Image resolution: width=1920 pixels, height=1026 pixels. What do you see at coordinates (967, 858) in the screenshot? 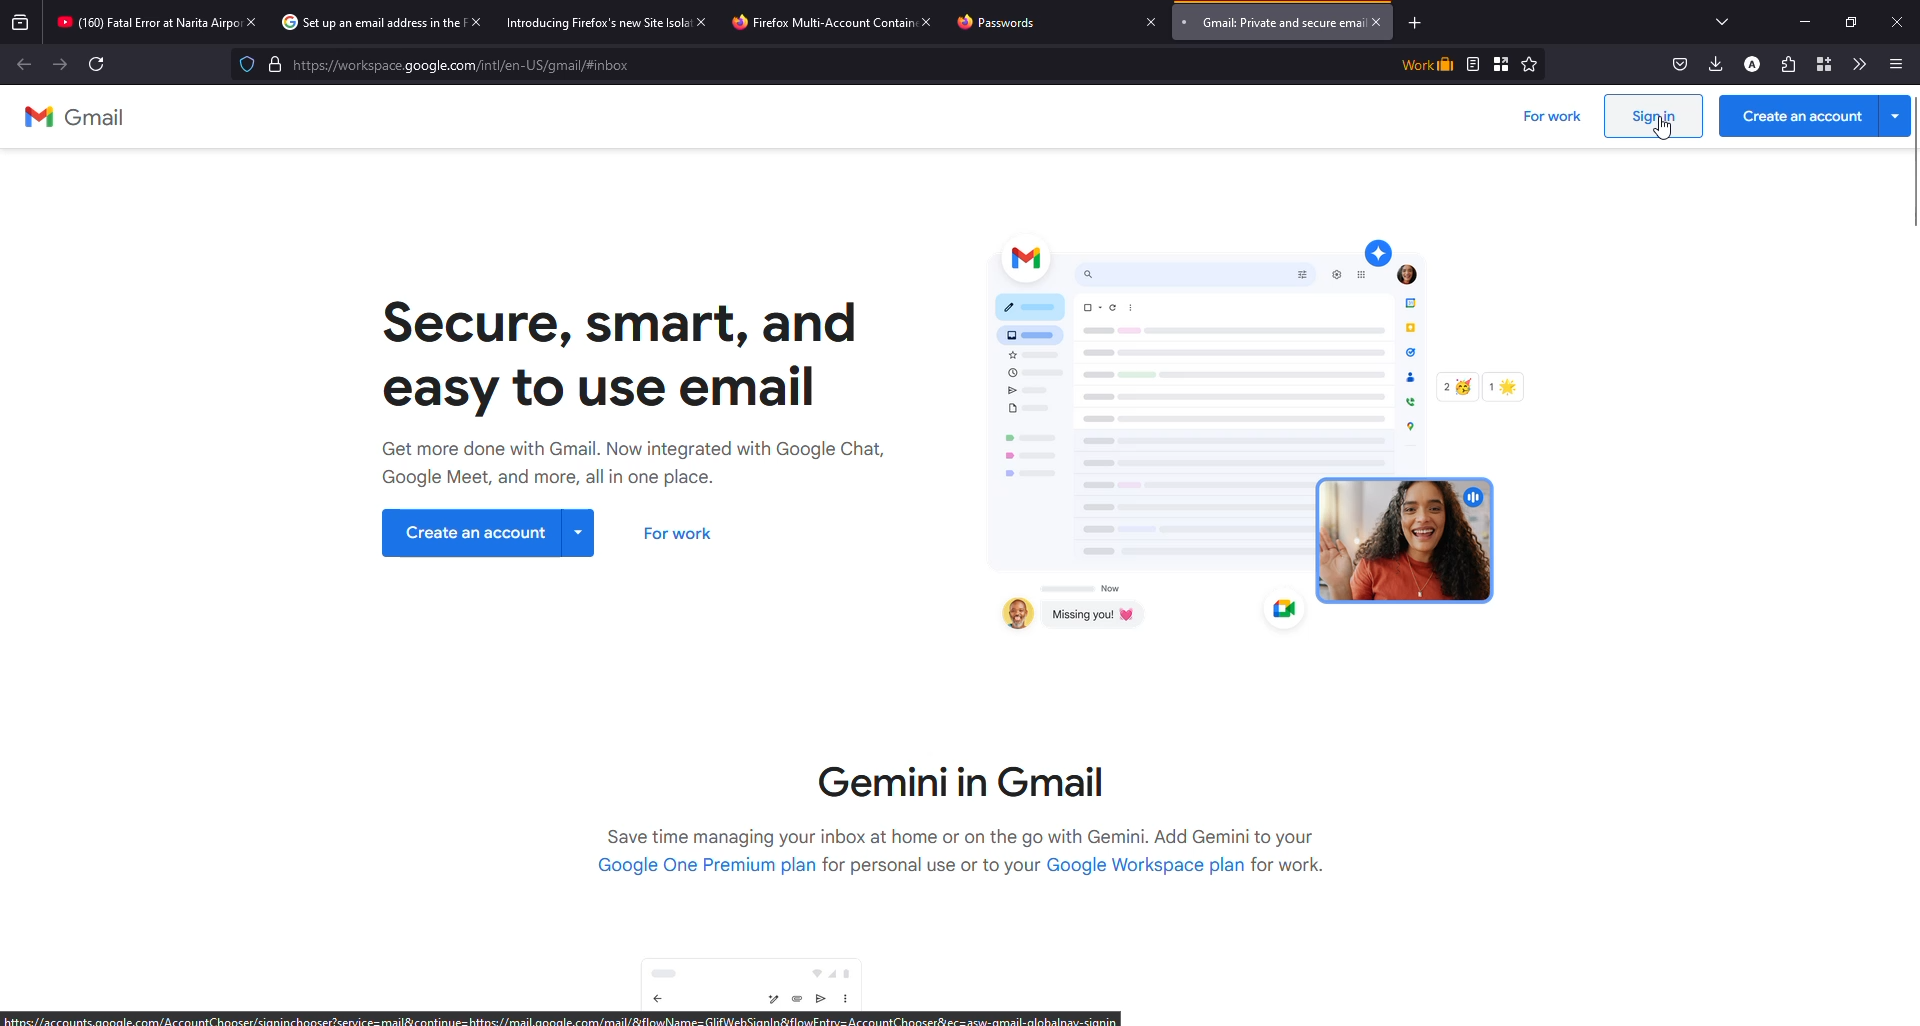
I see `Save time managing your inbox at home or on the go with Gemini. Add Gemini to your
Google One Premium plan for personal use or to your Google Workspace plan for work.` at bounding box center [967, 858].